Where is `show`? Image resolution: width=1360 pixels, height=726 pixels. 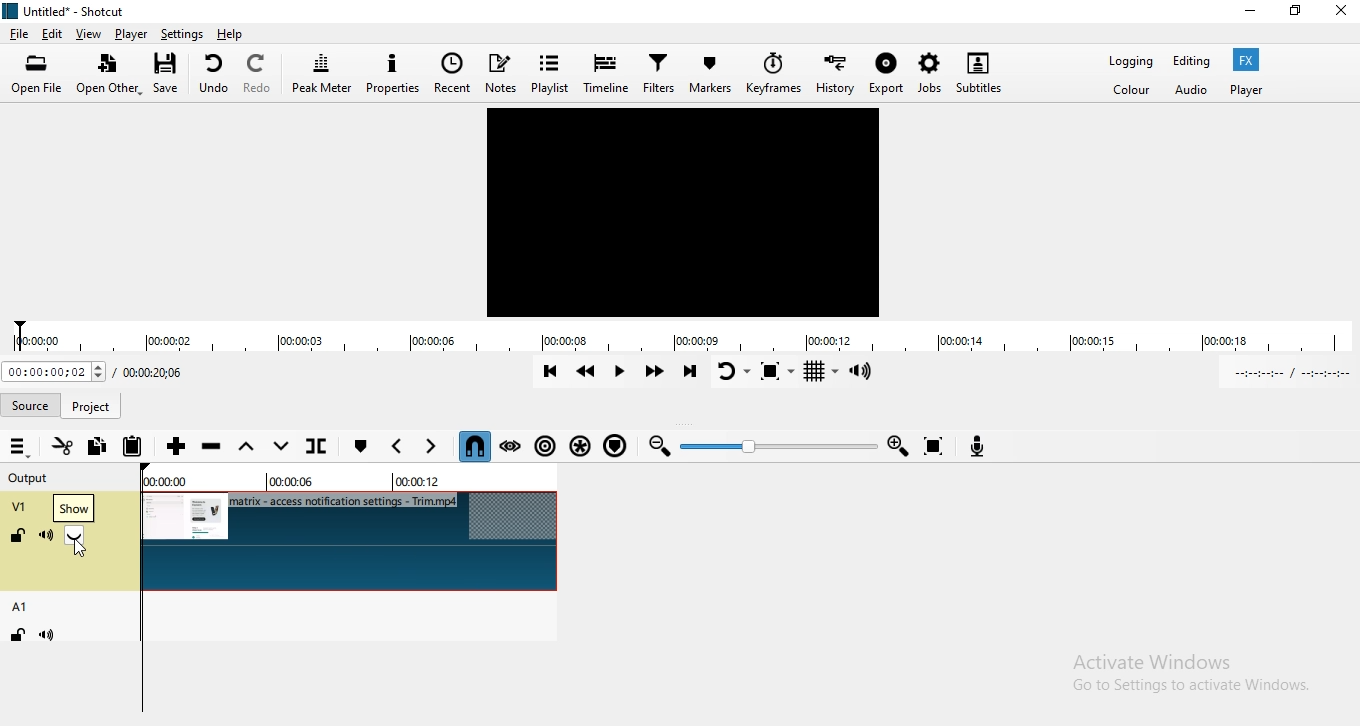 show is located at coordinates (78, 538).